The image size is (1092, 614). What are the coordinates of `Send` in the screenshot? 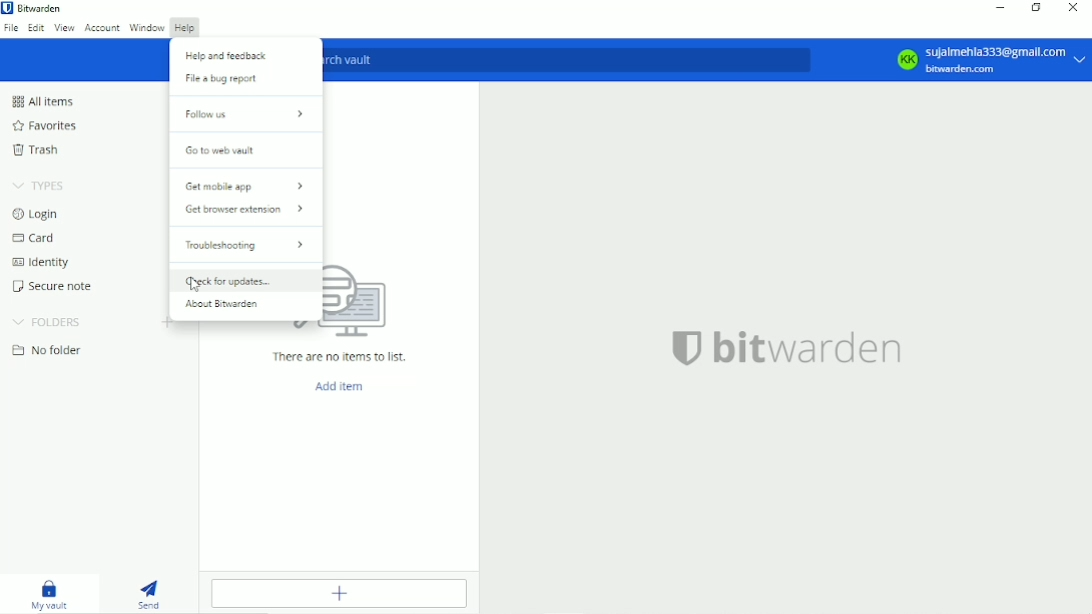 It's located at (154, 591).